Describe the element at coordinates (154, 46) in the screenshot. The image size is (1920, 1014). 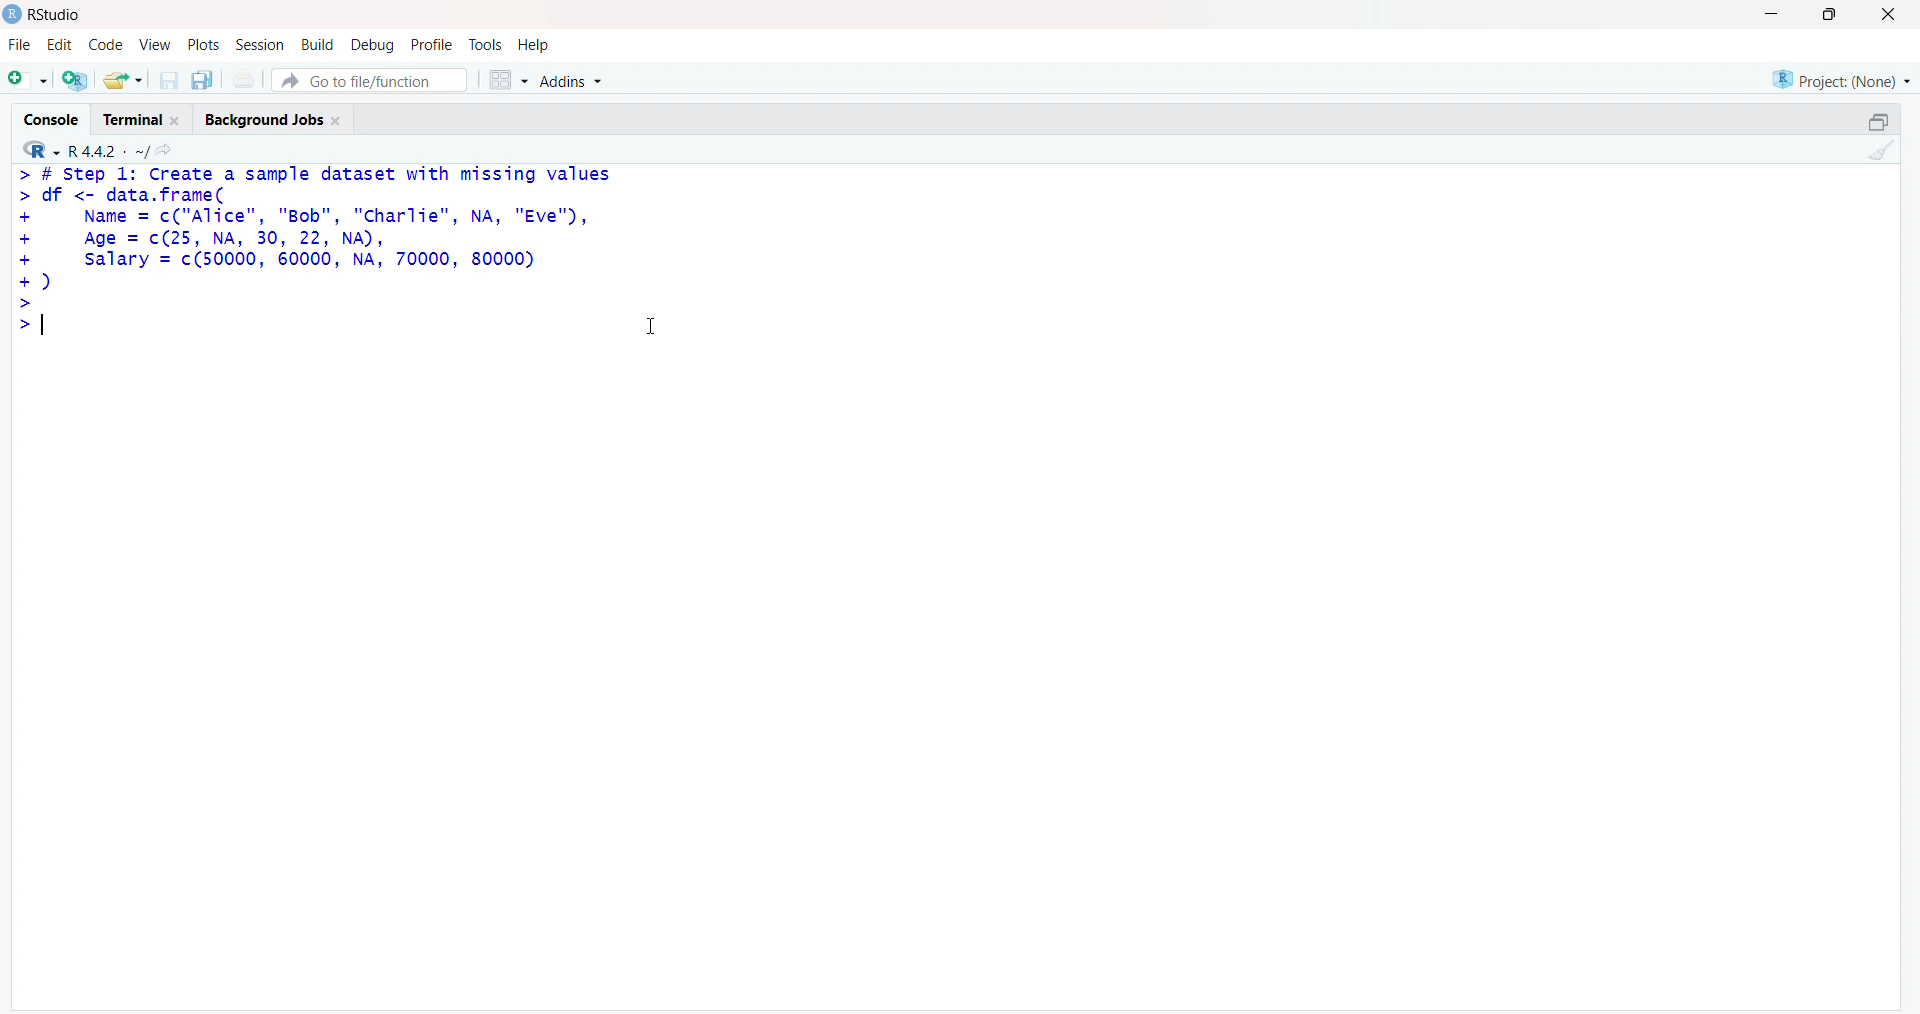
I see `View` at that location.